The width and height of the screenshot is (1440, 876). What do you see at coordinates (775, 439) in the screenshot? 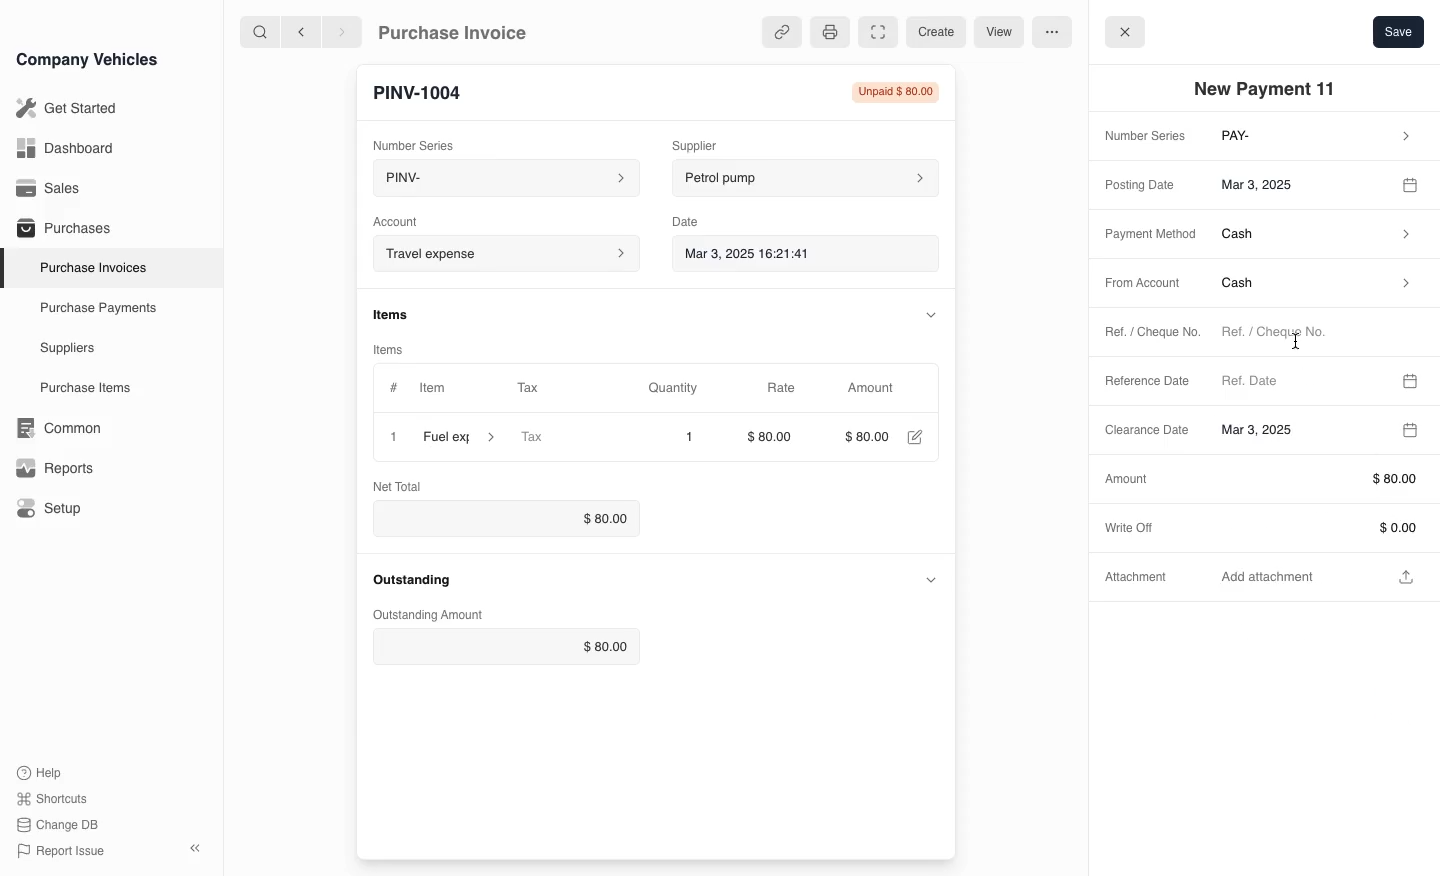
I see `$80.00` at bounding box center [775, 439].